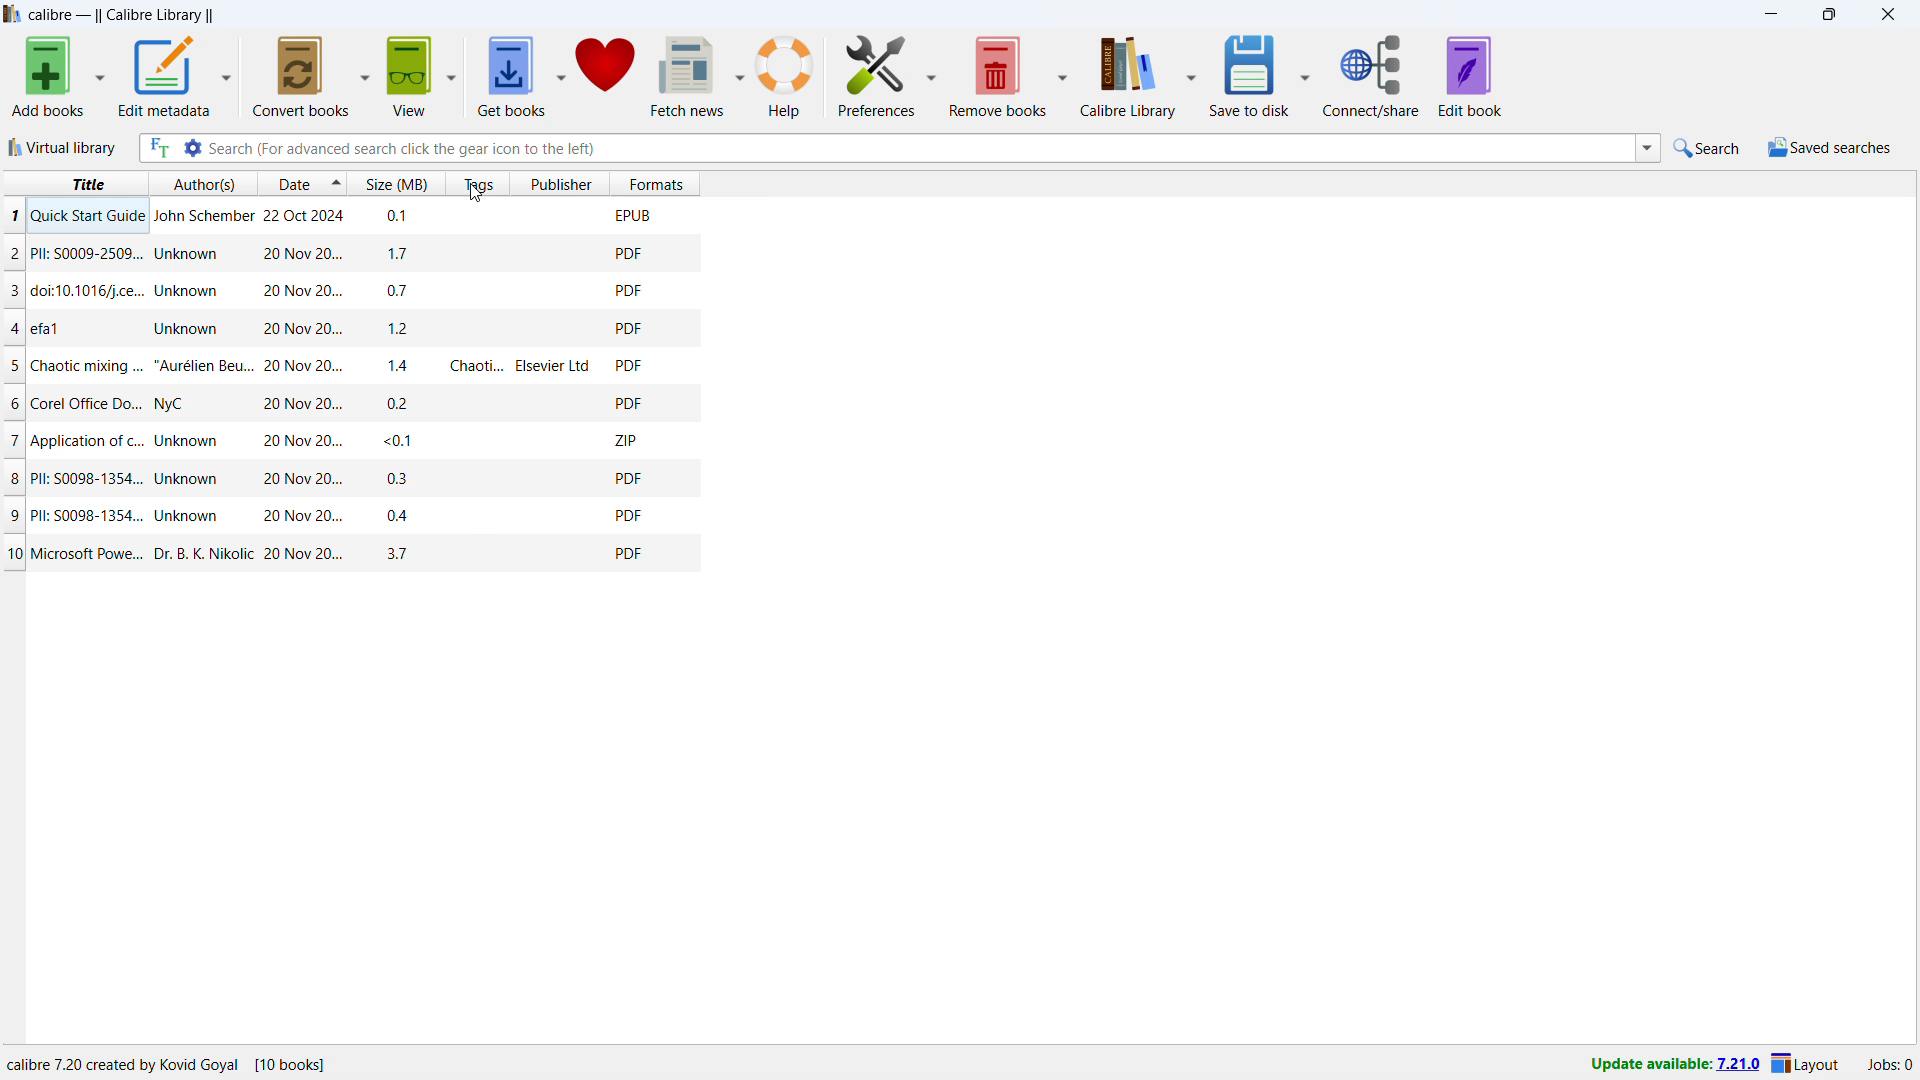  Describe the element at coordinates (302, 75) in the screenshot. I see `` at that location.